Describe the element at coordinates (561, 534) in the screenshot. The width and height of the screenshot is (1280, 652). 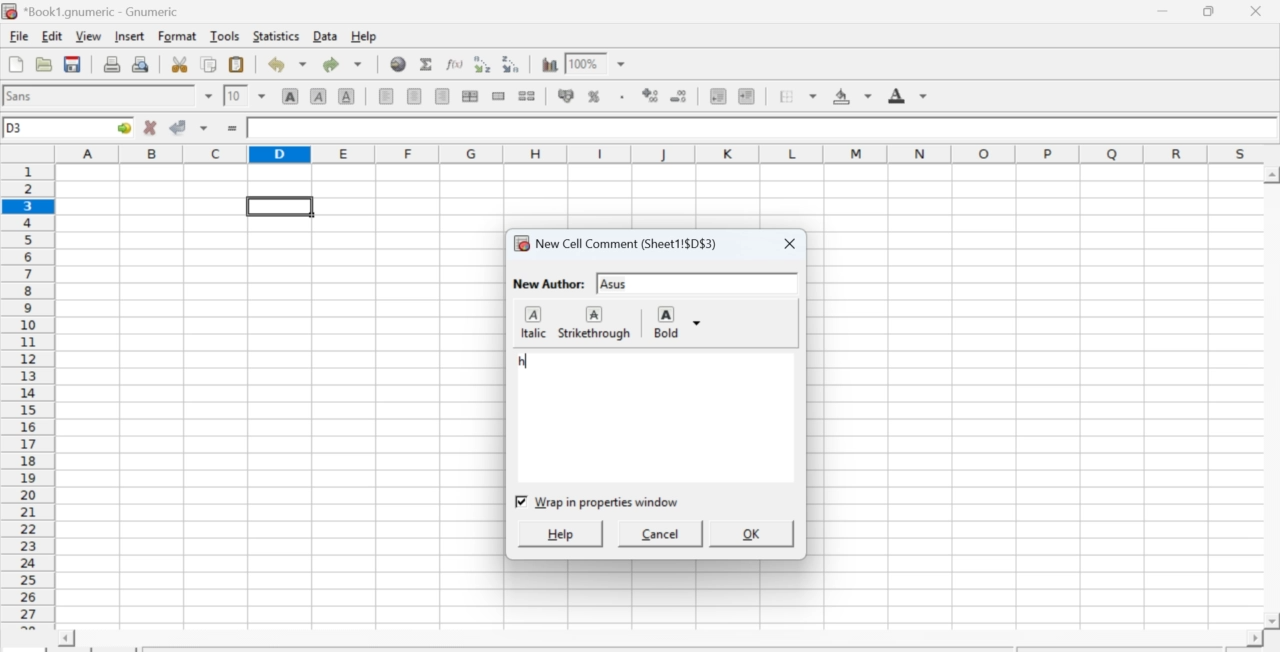
I see `help` at that location.